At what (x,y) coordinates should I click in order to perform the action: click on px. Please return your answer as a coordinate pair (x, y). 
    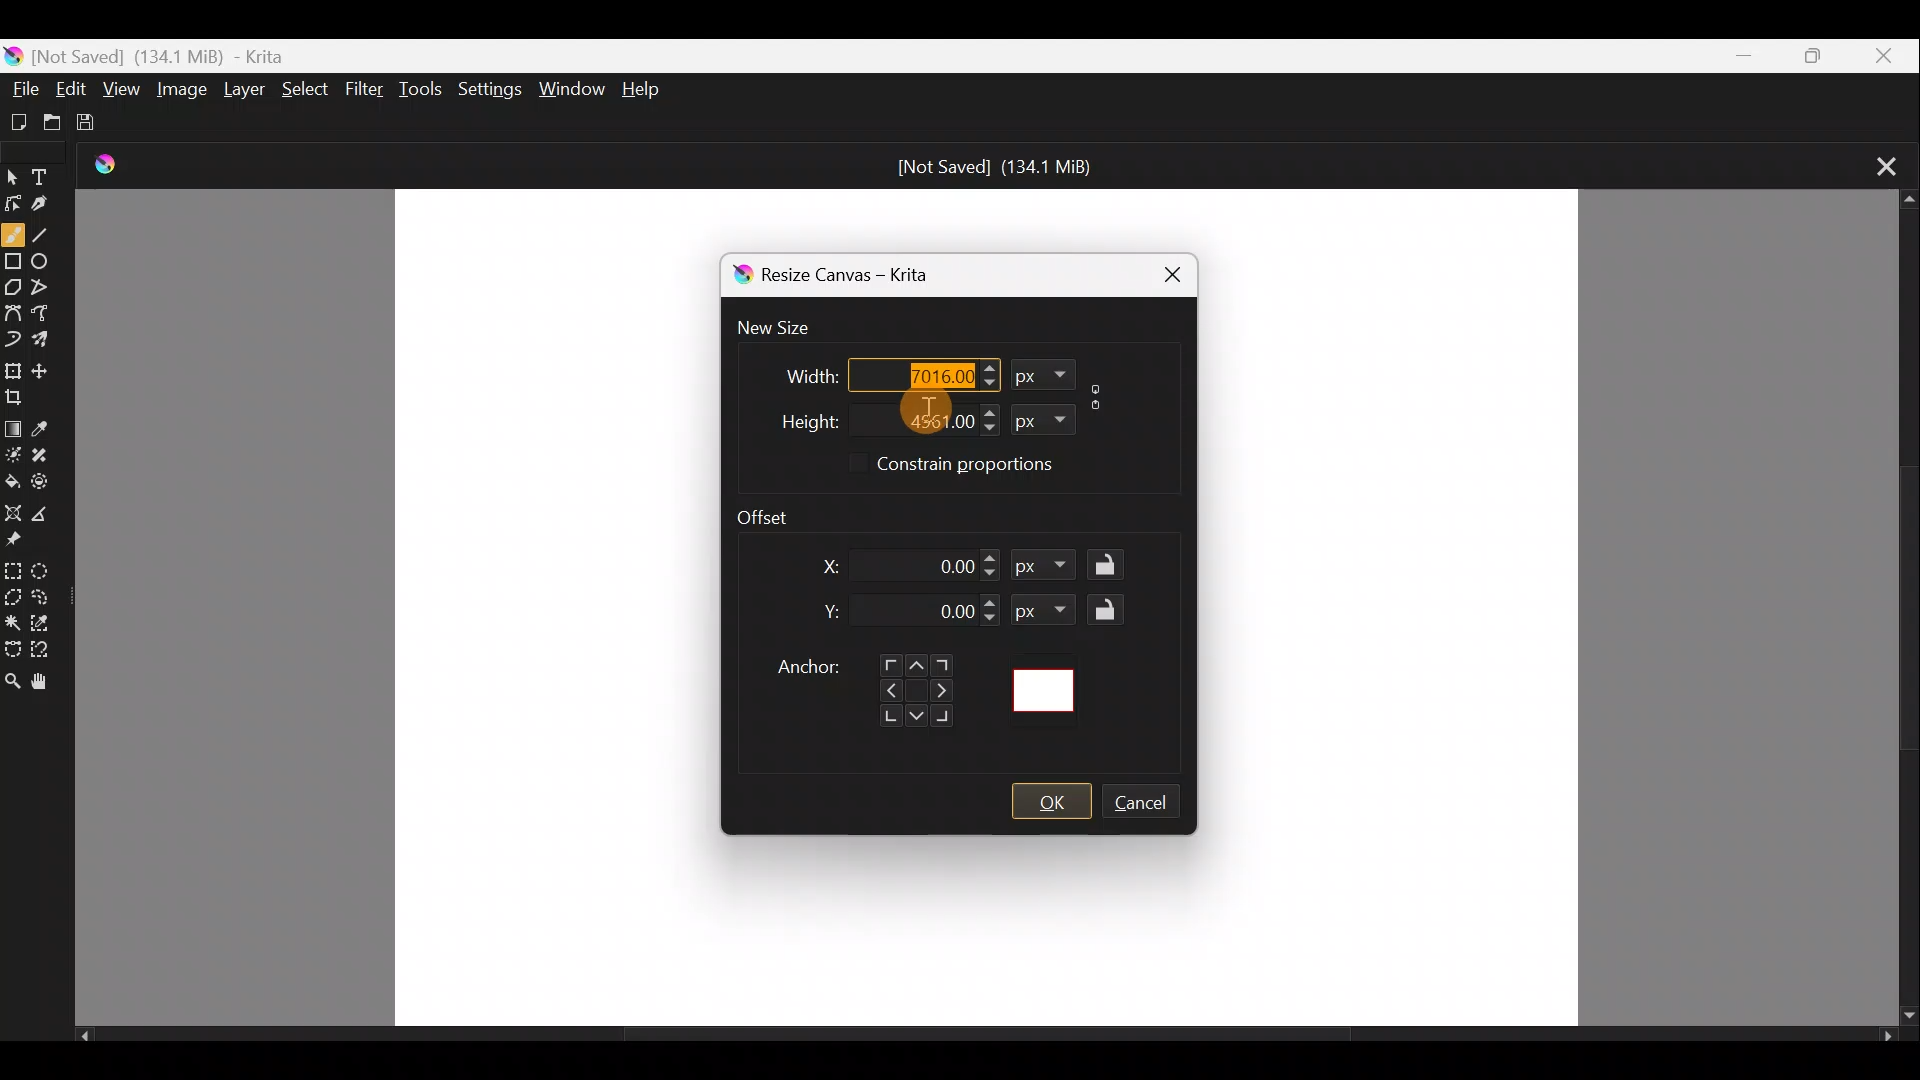
    Looking at the image, I should click on (1045, 609).